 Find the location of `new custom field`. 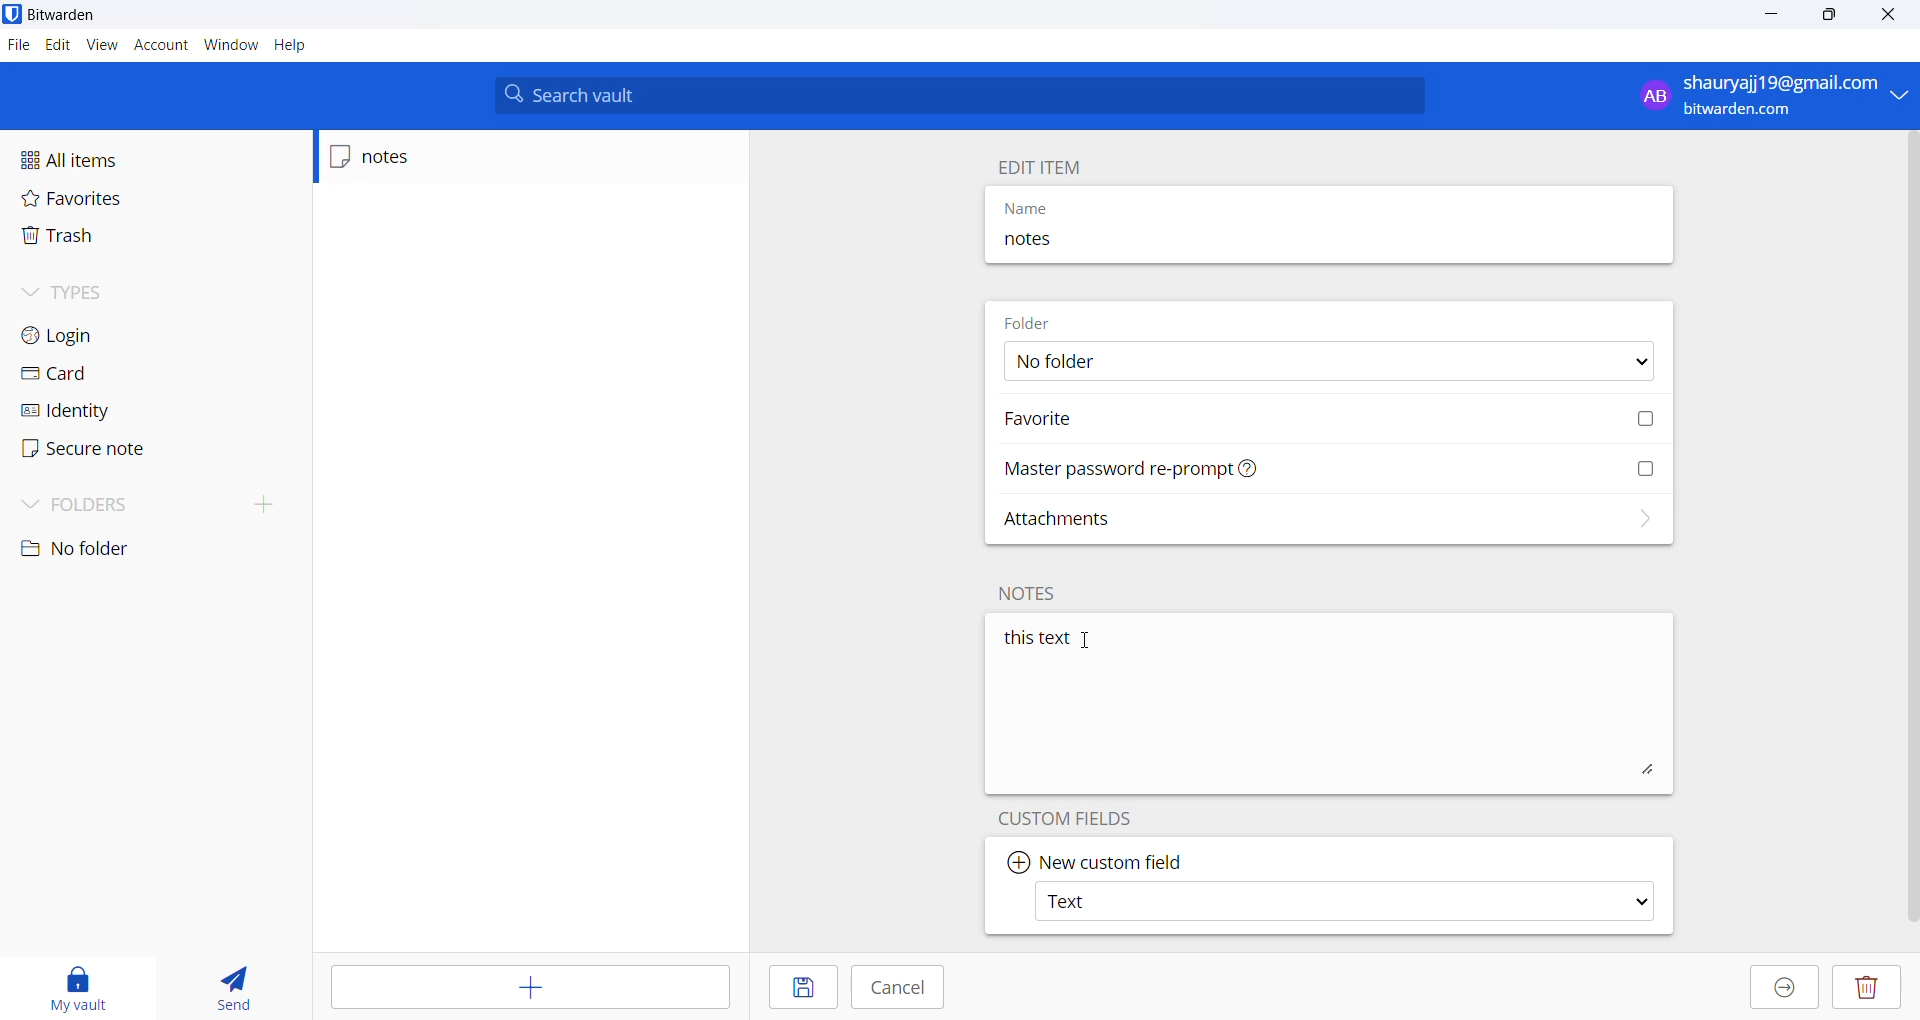

new custom field is located at coordinates (1114, 860).